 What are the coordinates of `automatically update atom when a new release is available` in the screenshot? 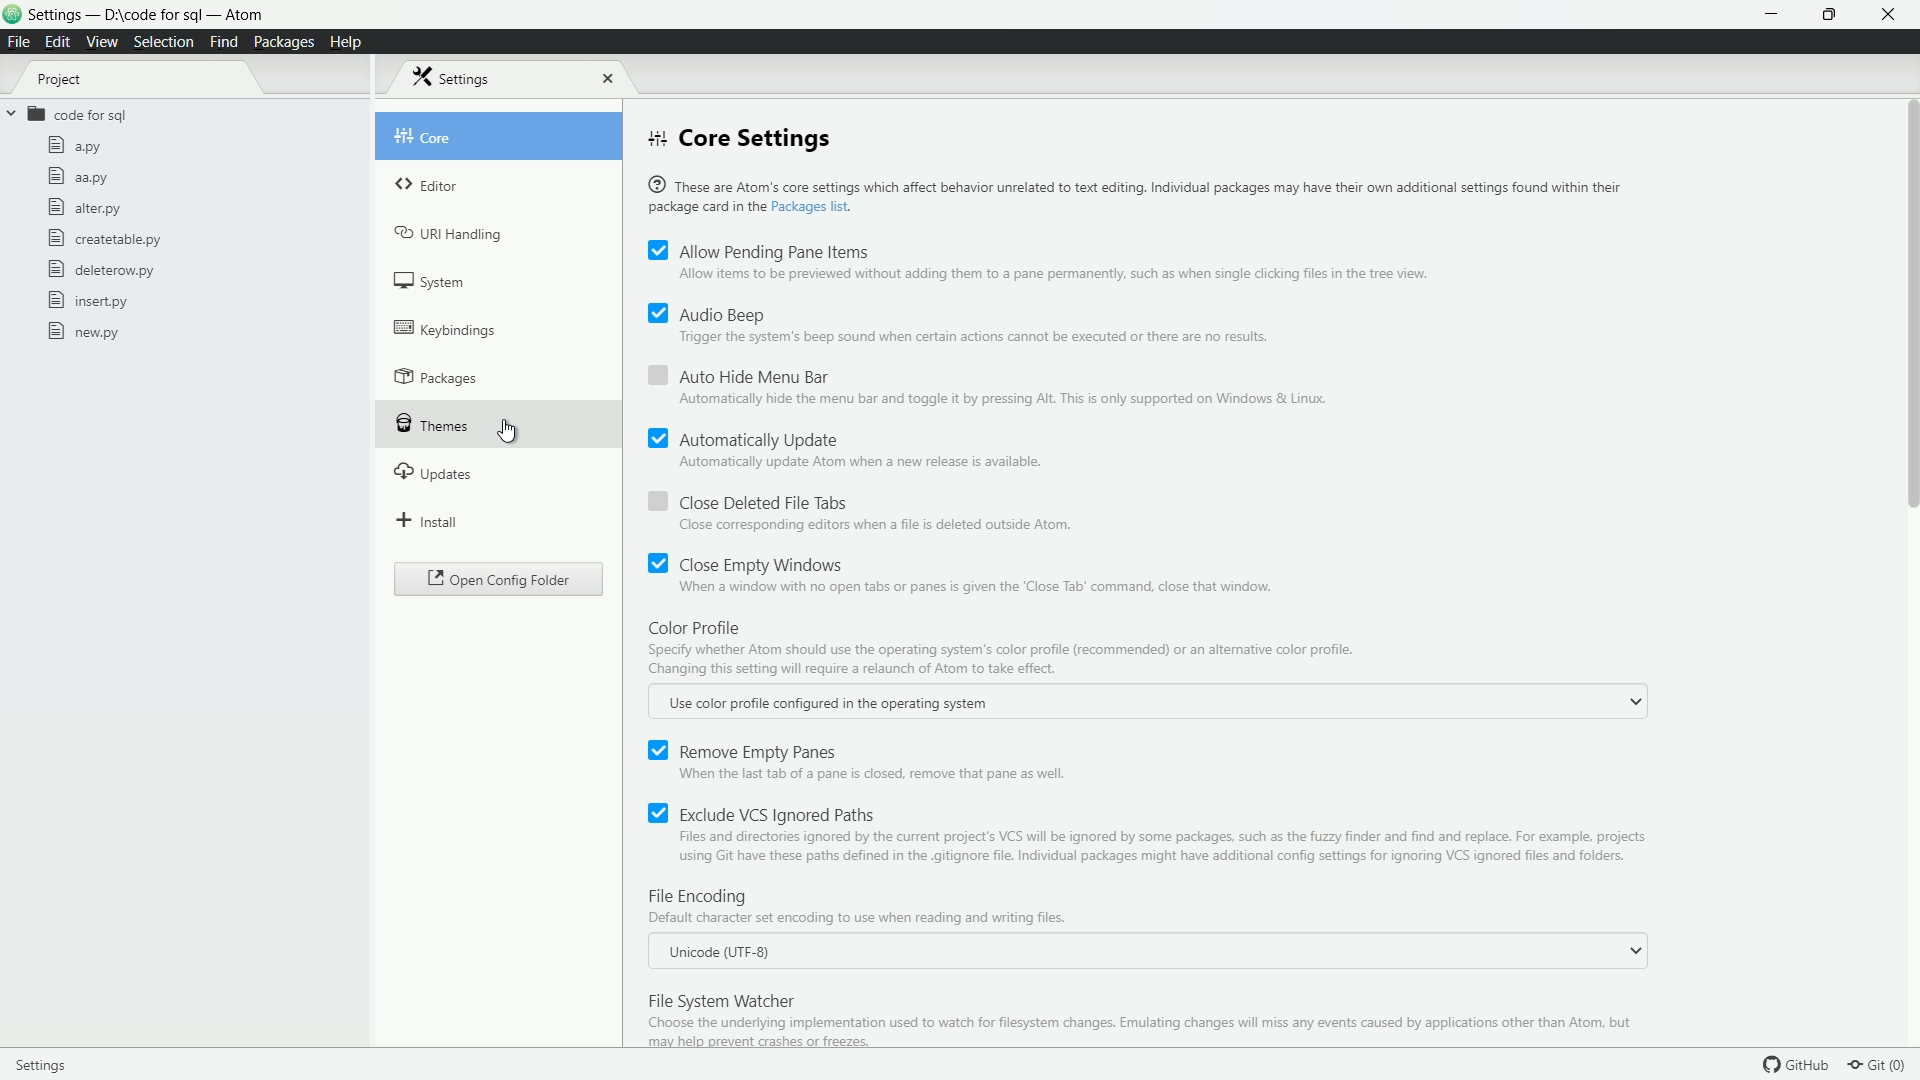 It's located at (859, 464).